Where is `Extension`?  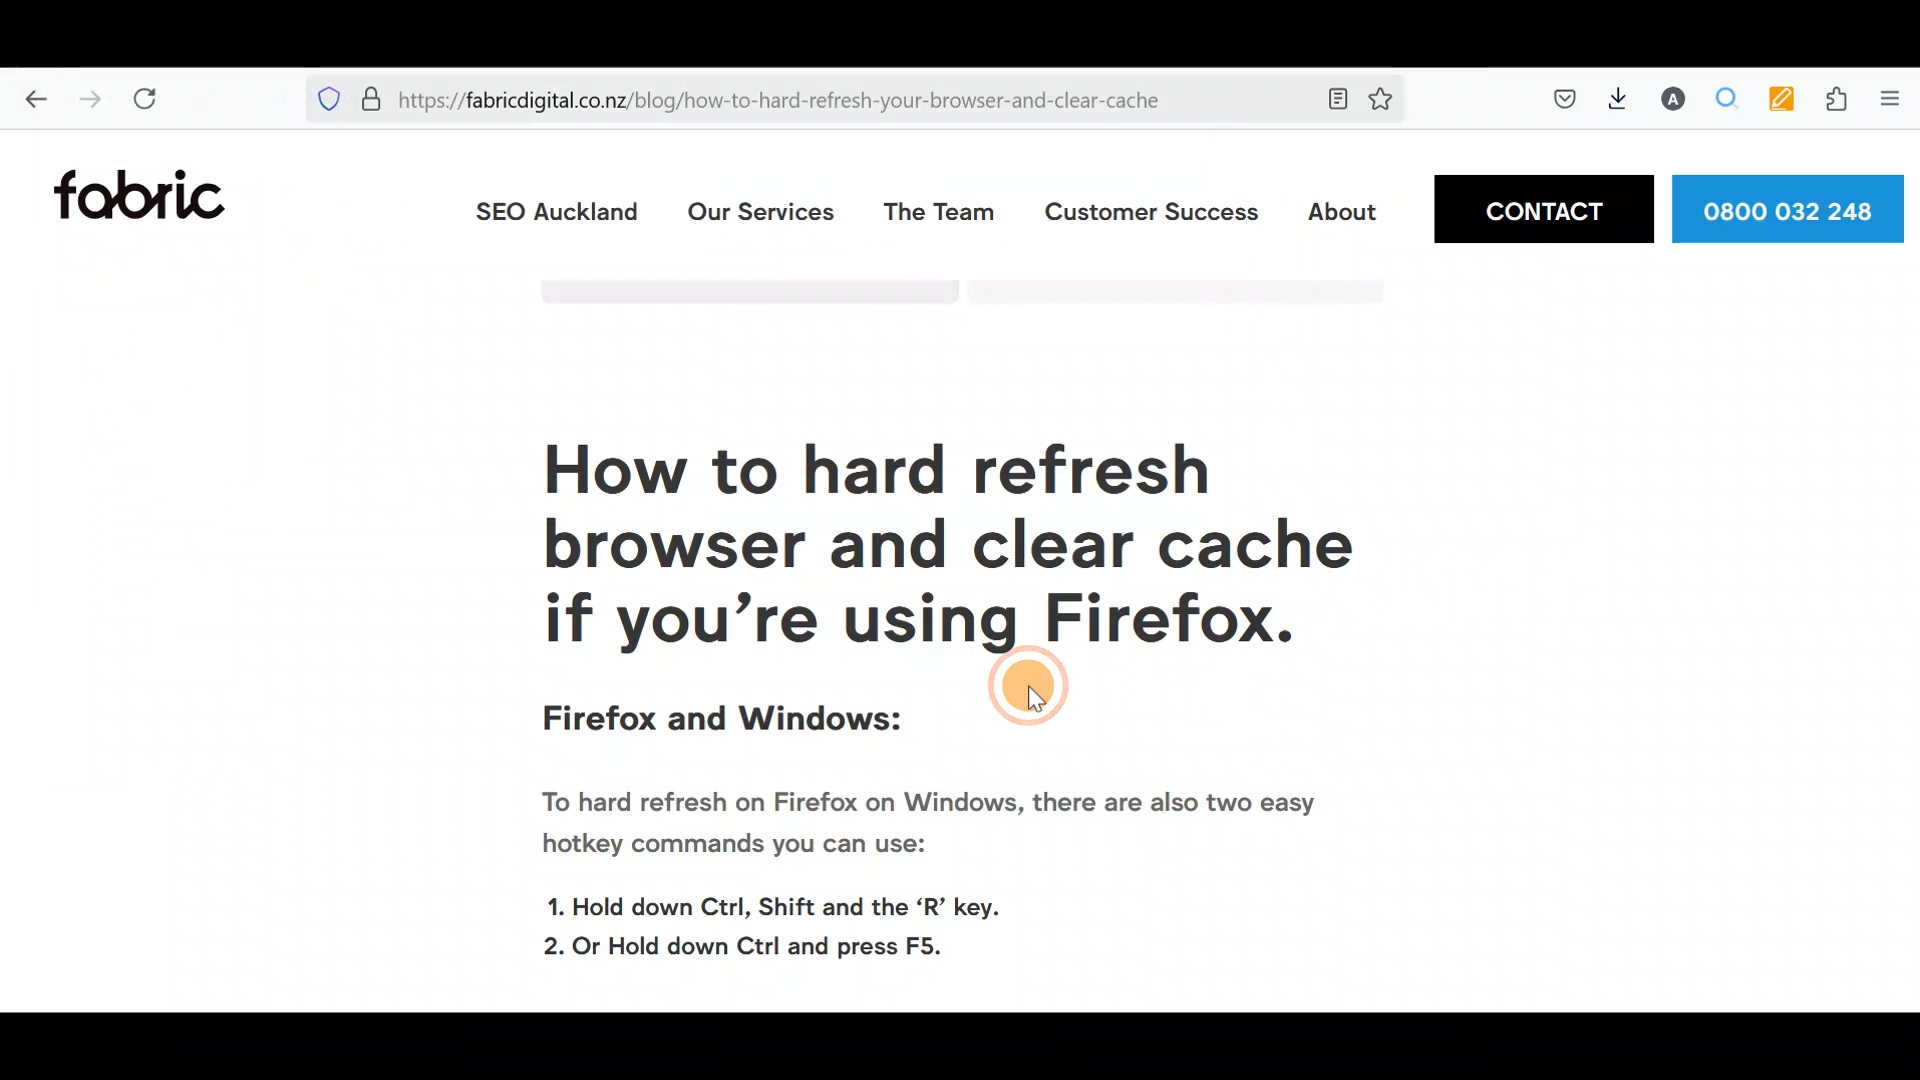 Extension is located at coordinates (1838, 103).